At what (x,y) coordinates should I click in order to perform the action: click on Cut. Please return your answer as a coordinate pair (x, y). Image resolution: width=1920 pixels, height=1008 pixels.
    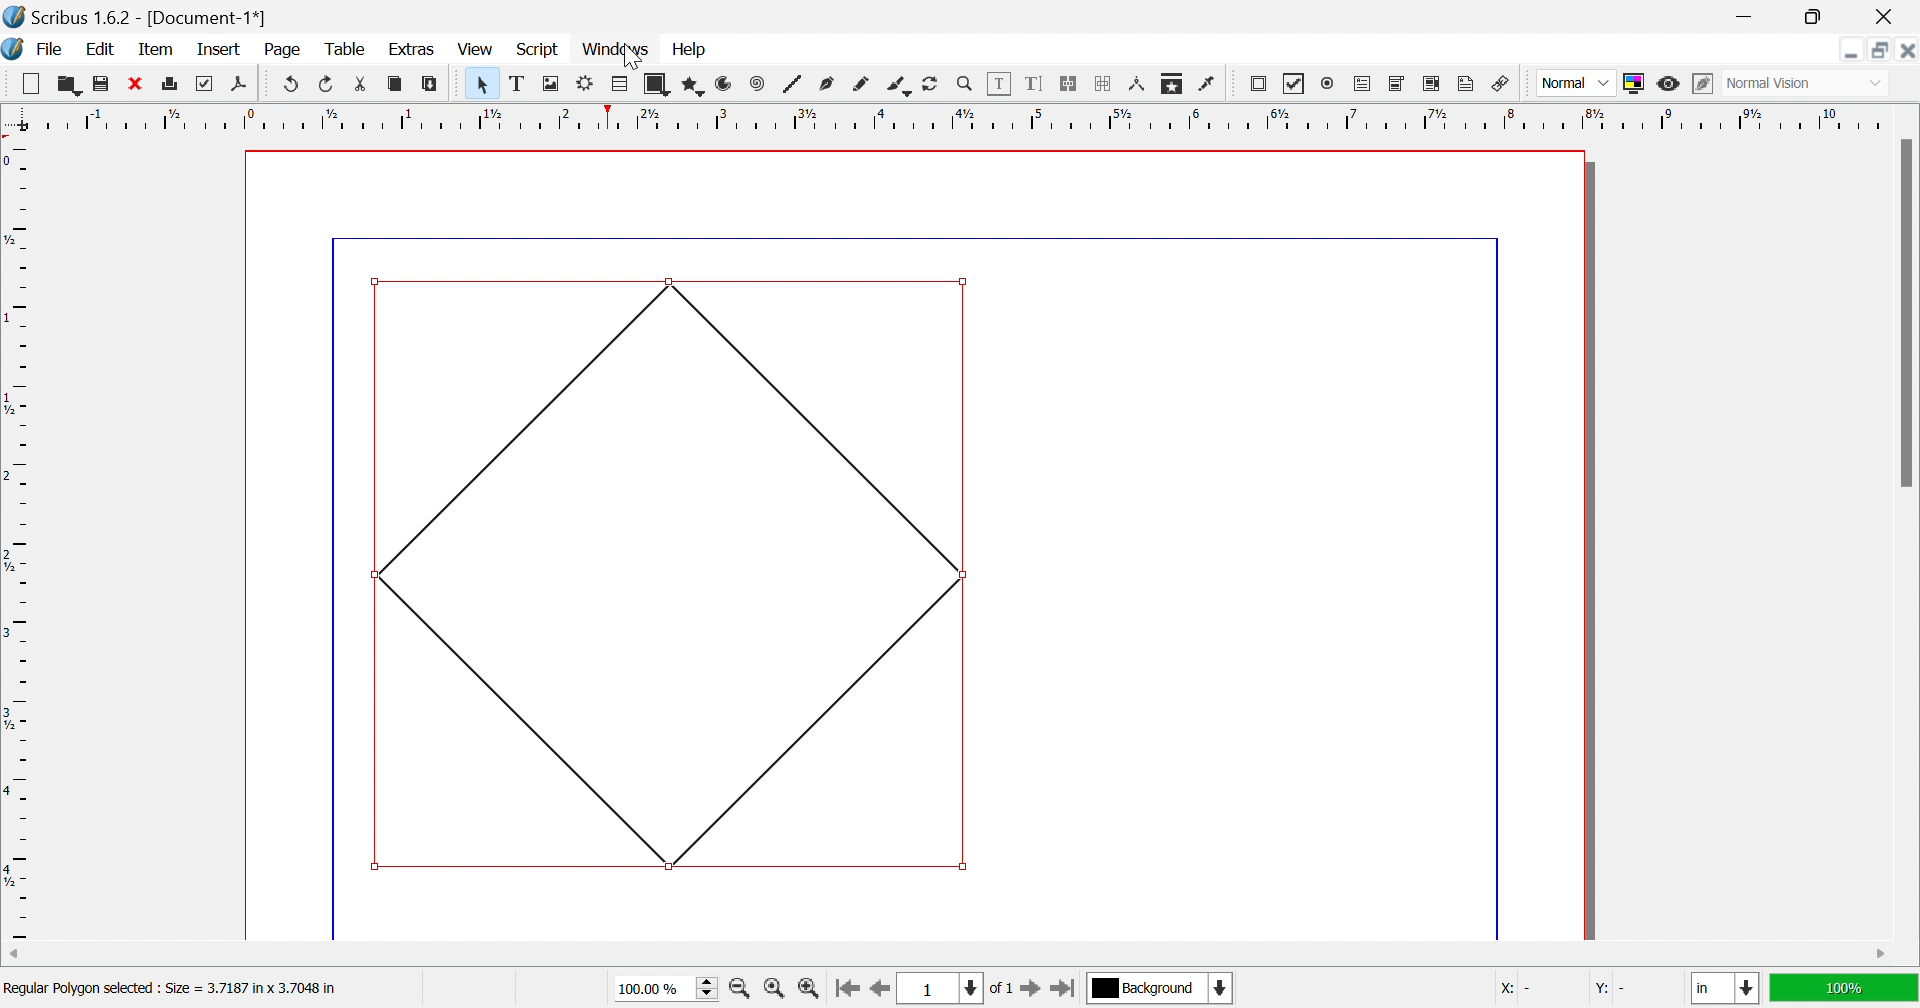
    Looking at the image, I should click on (366, 87).